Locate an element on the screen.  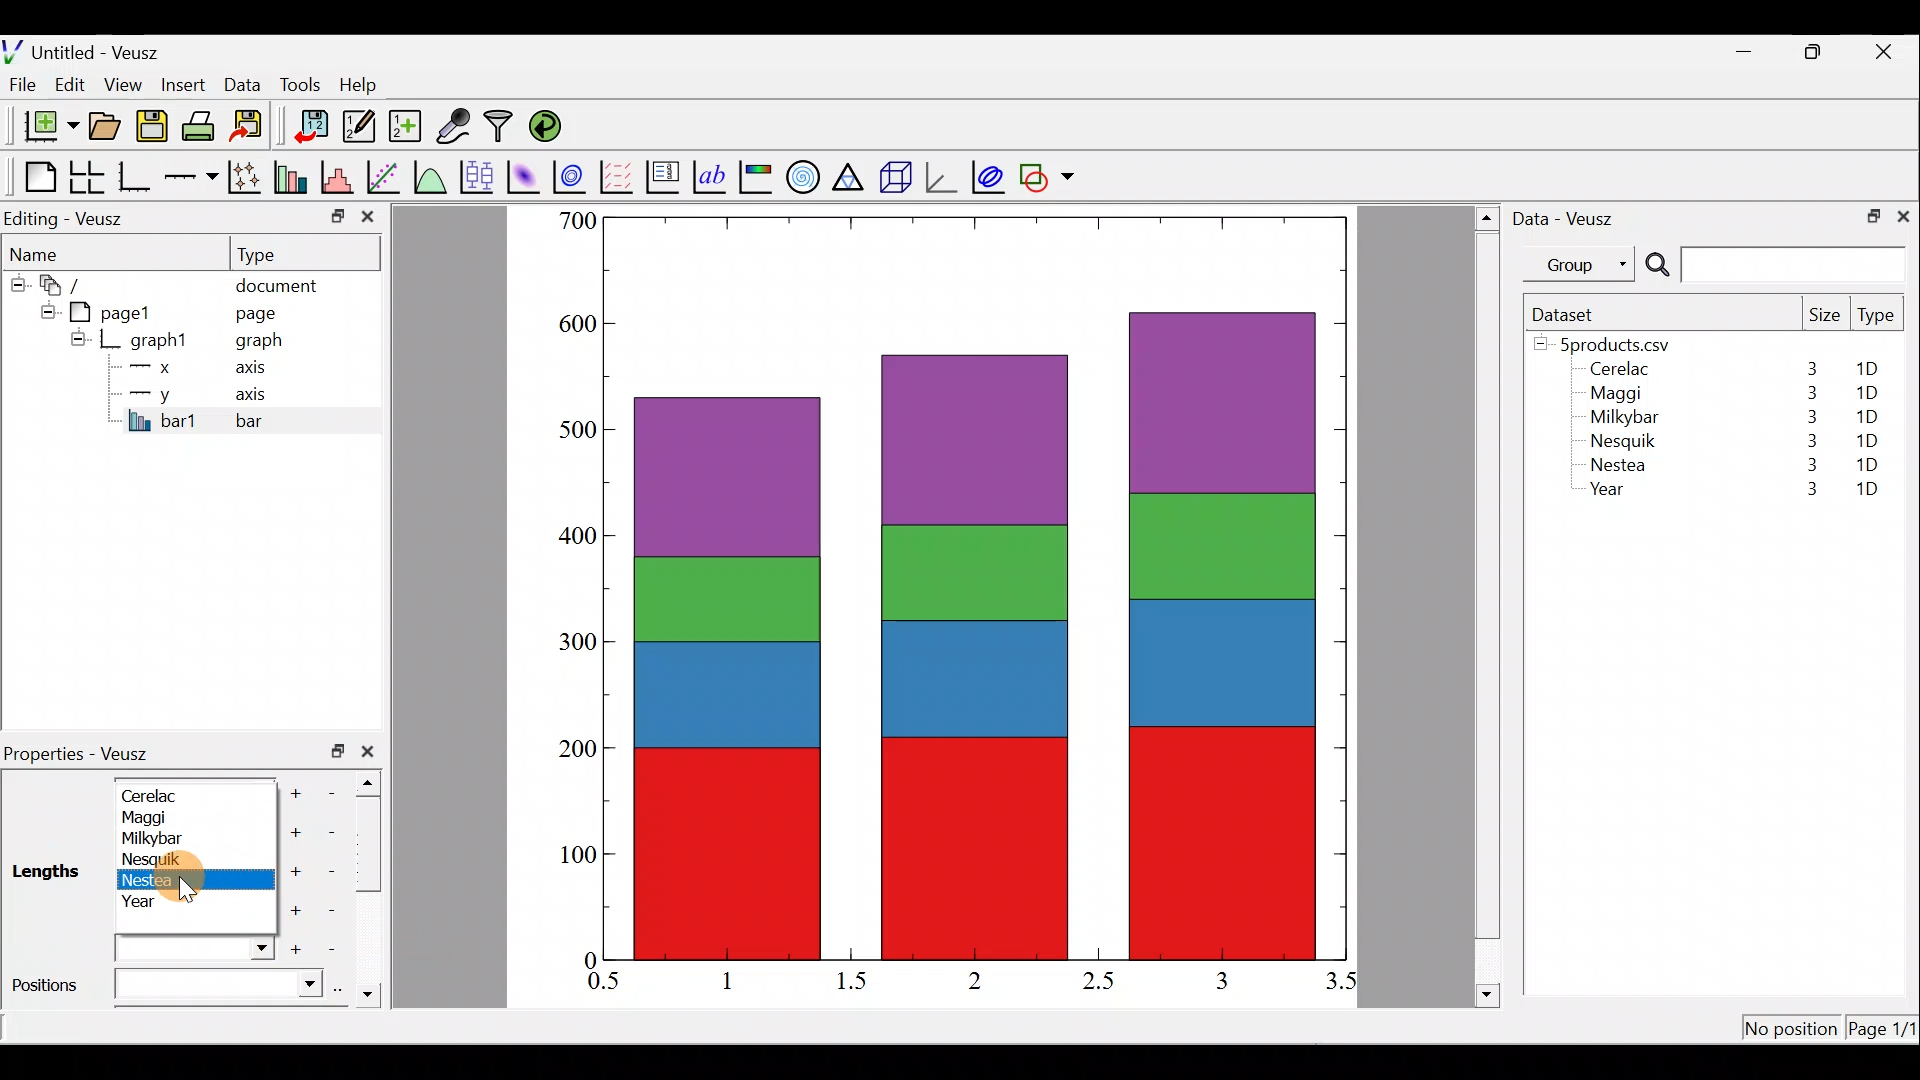
plot covariance ellipses is located at coordinates (990, 175).